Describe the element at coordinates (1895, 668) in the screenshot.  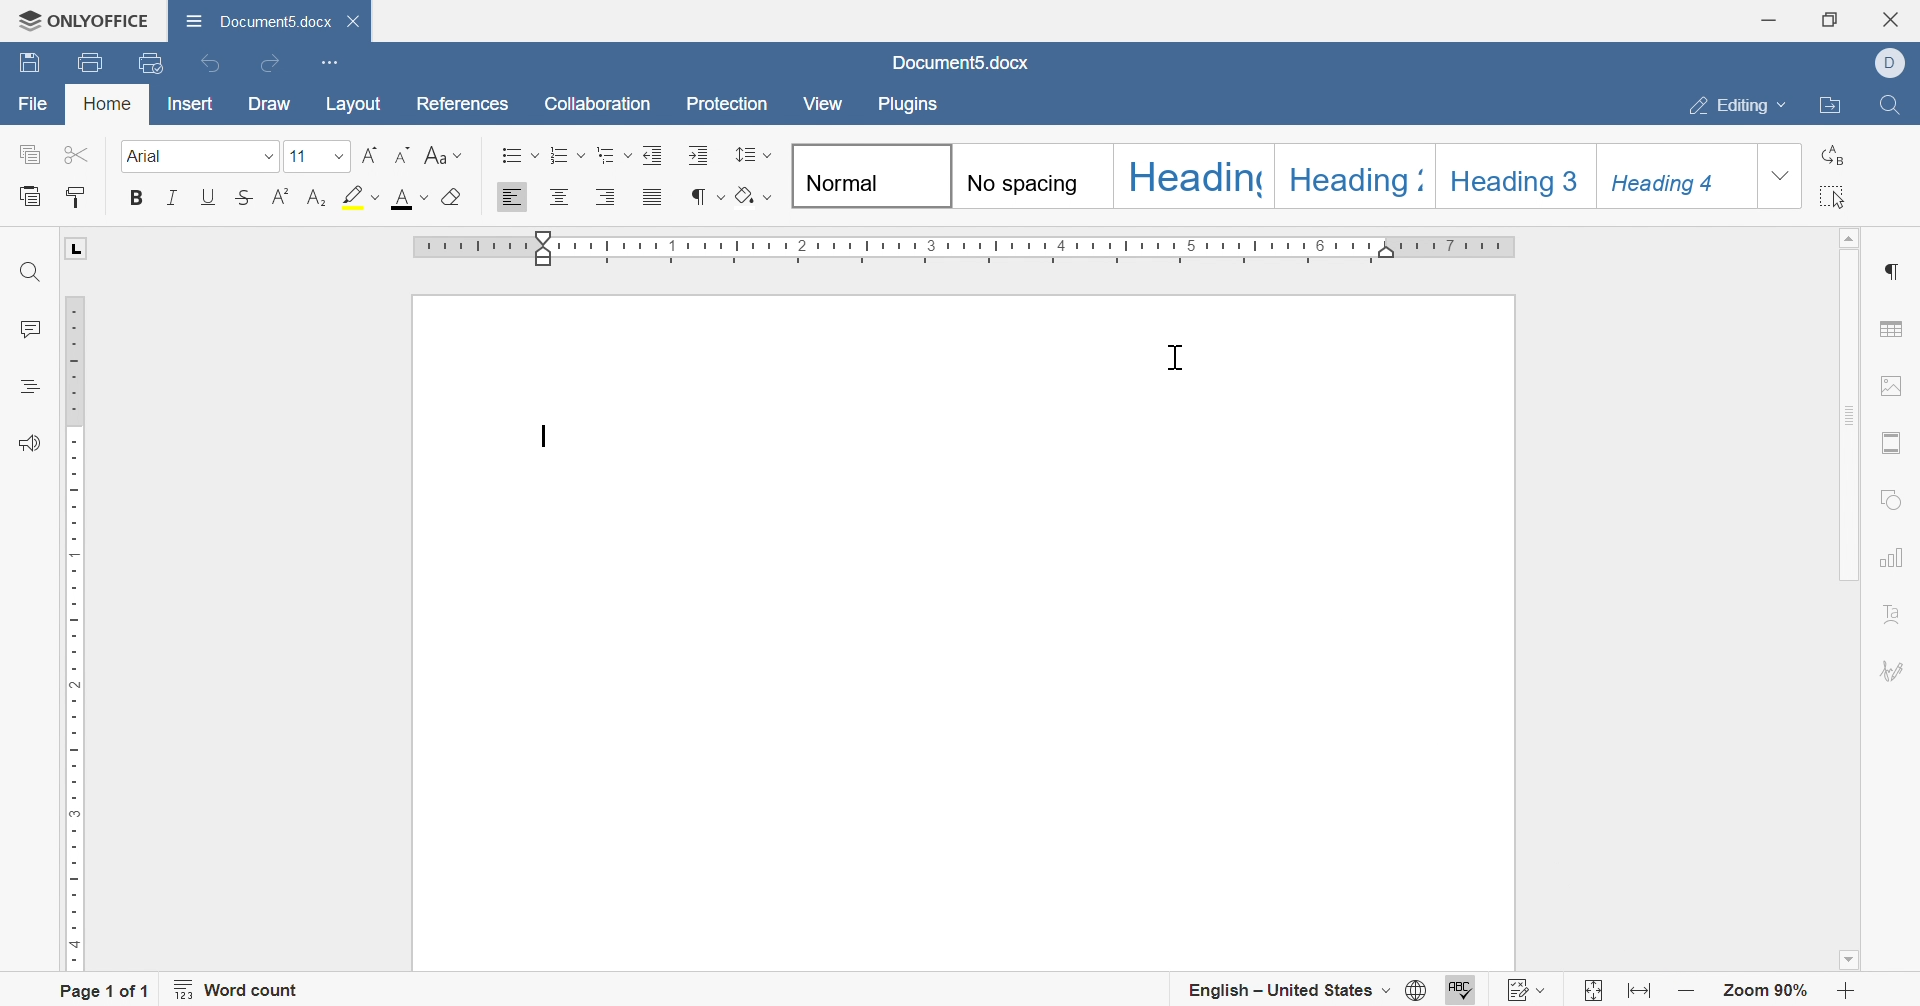
I see `signature settings` at that location.